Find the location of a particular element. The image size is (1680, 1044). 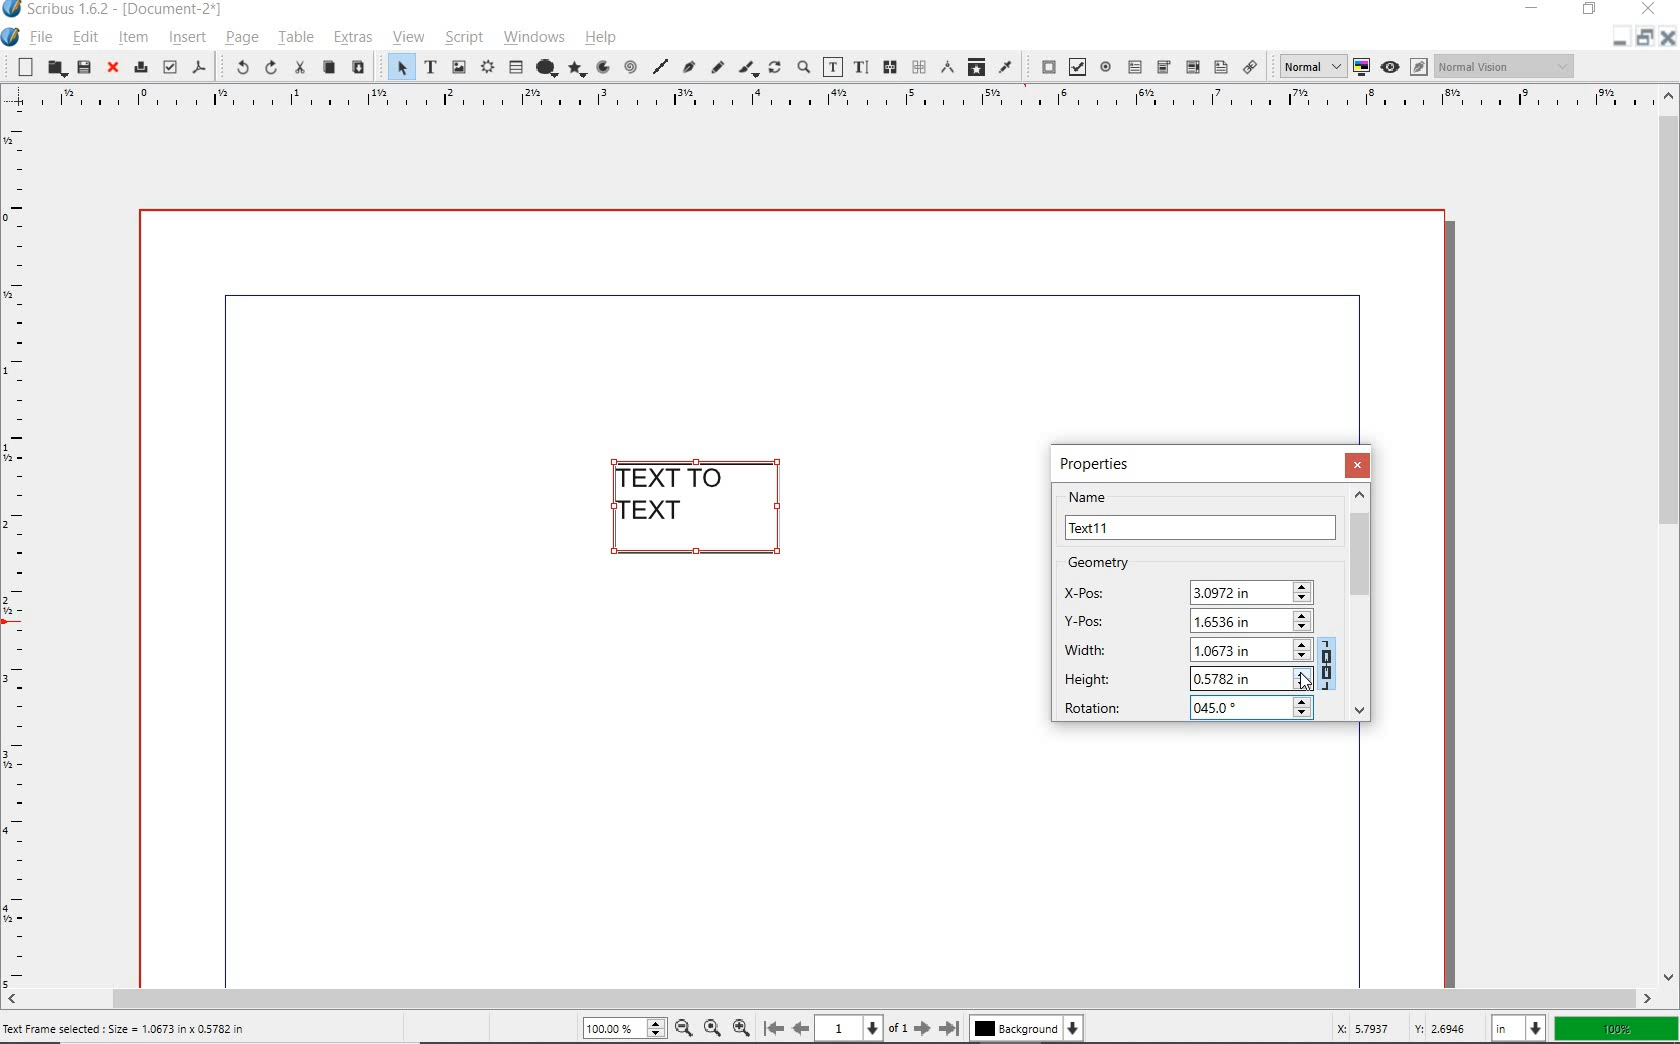

unlink text frames is located at coordinates (918, 68).